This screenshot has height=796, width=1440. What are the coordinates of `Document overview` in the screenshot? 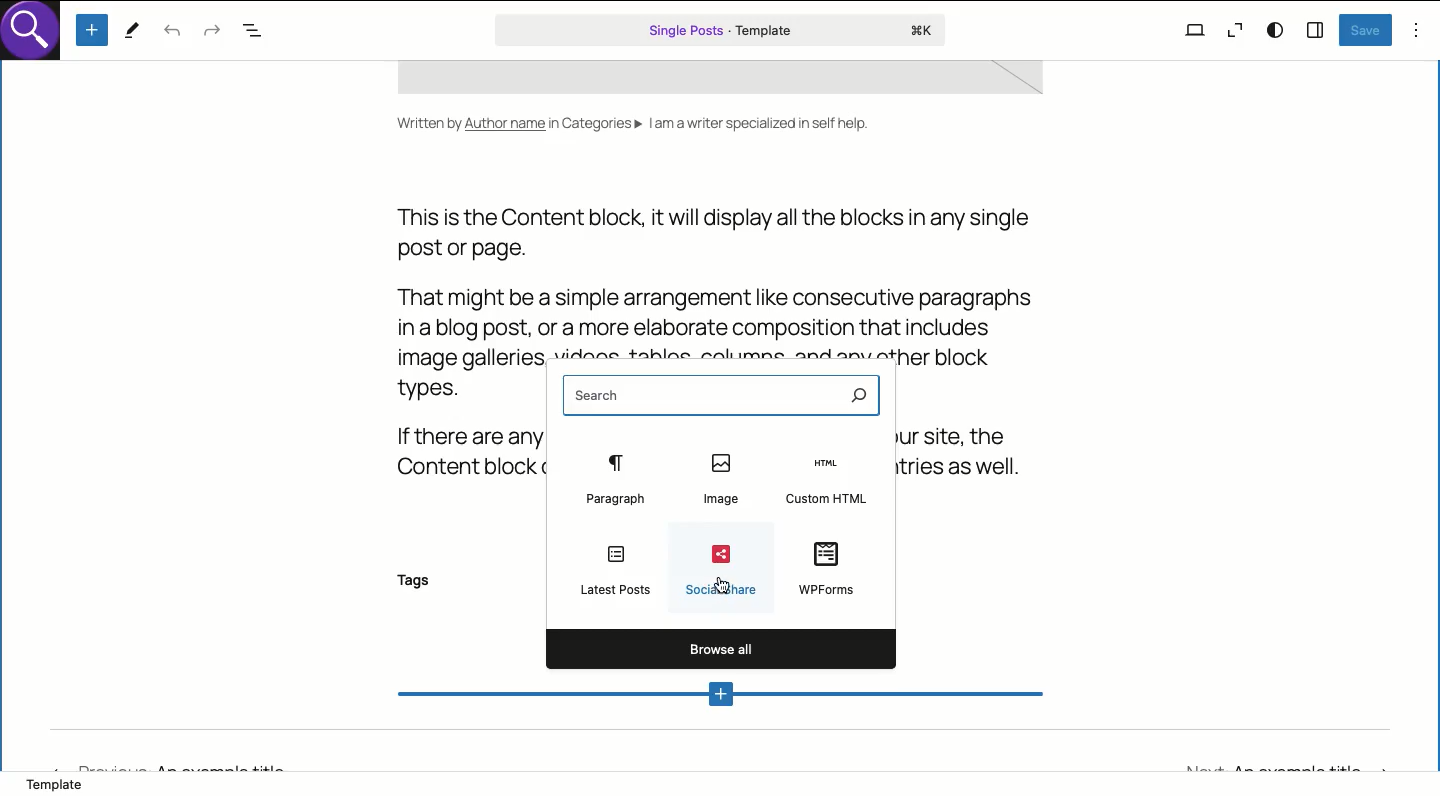 It's located at (256, 32).